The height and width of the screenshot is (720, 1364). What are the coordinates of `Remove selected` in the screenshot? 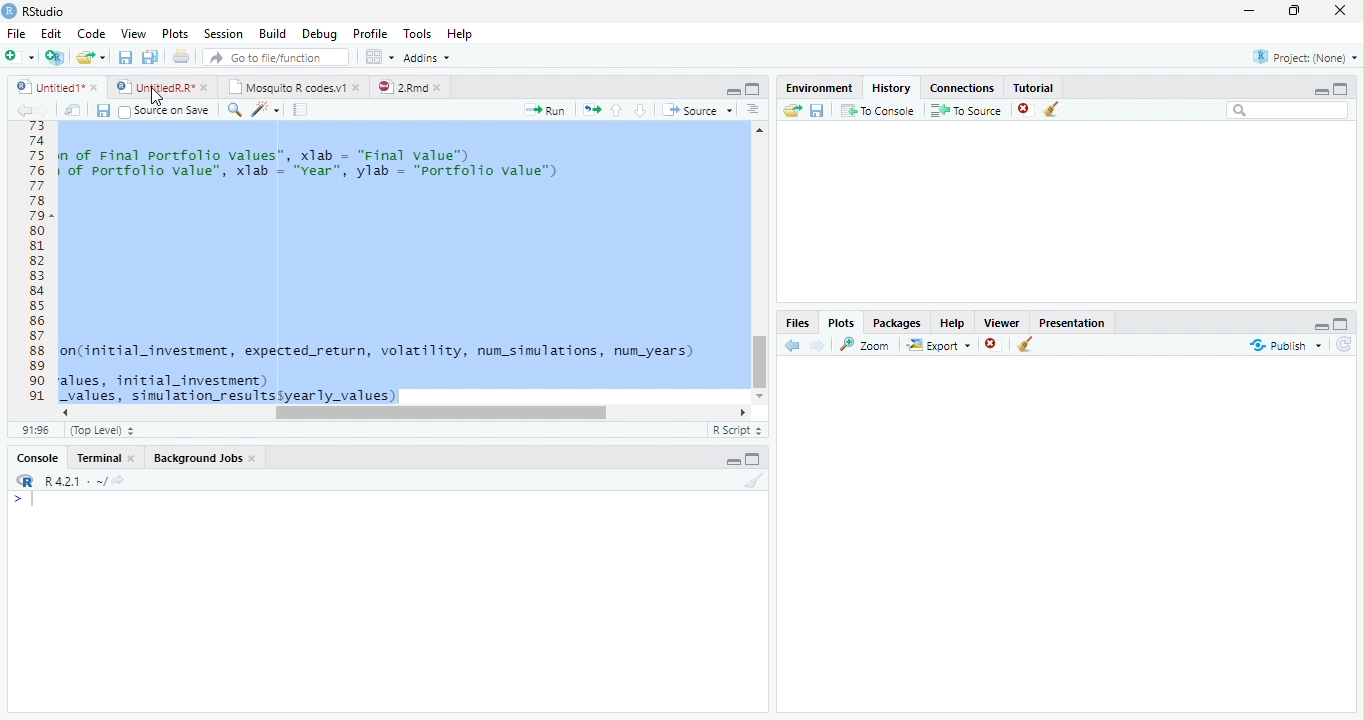 It's located at (995, 345).